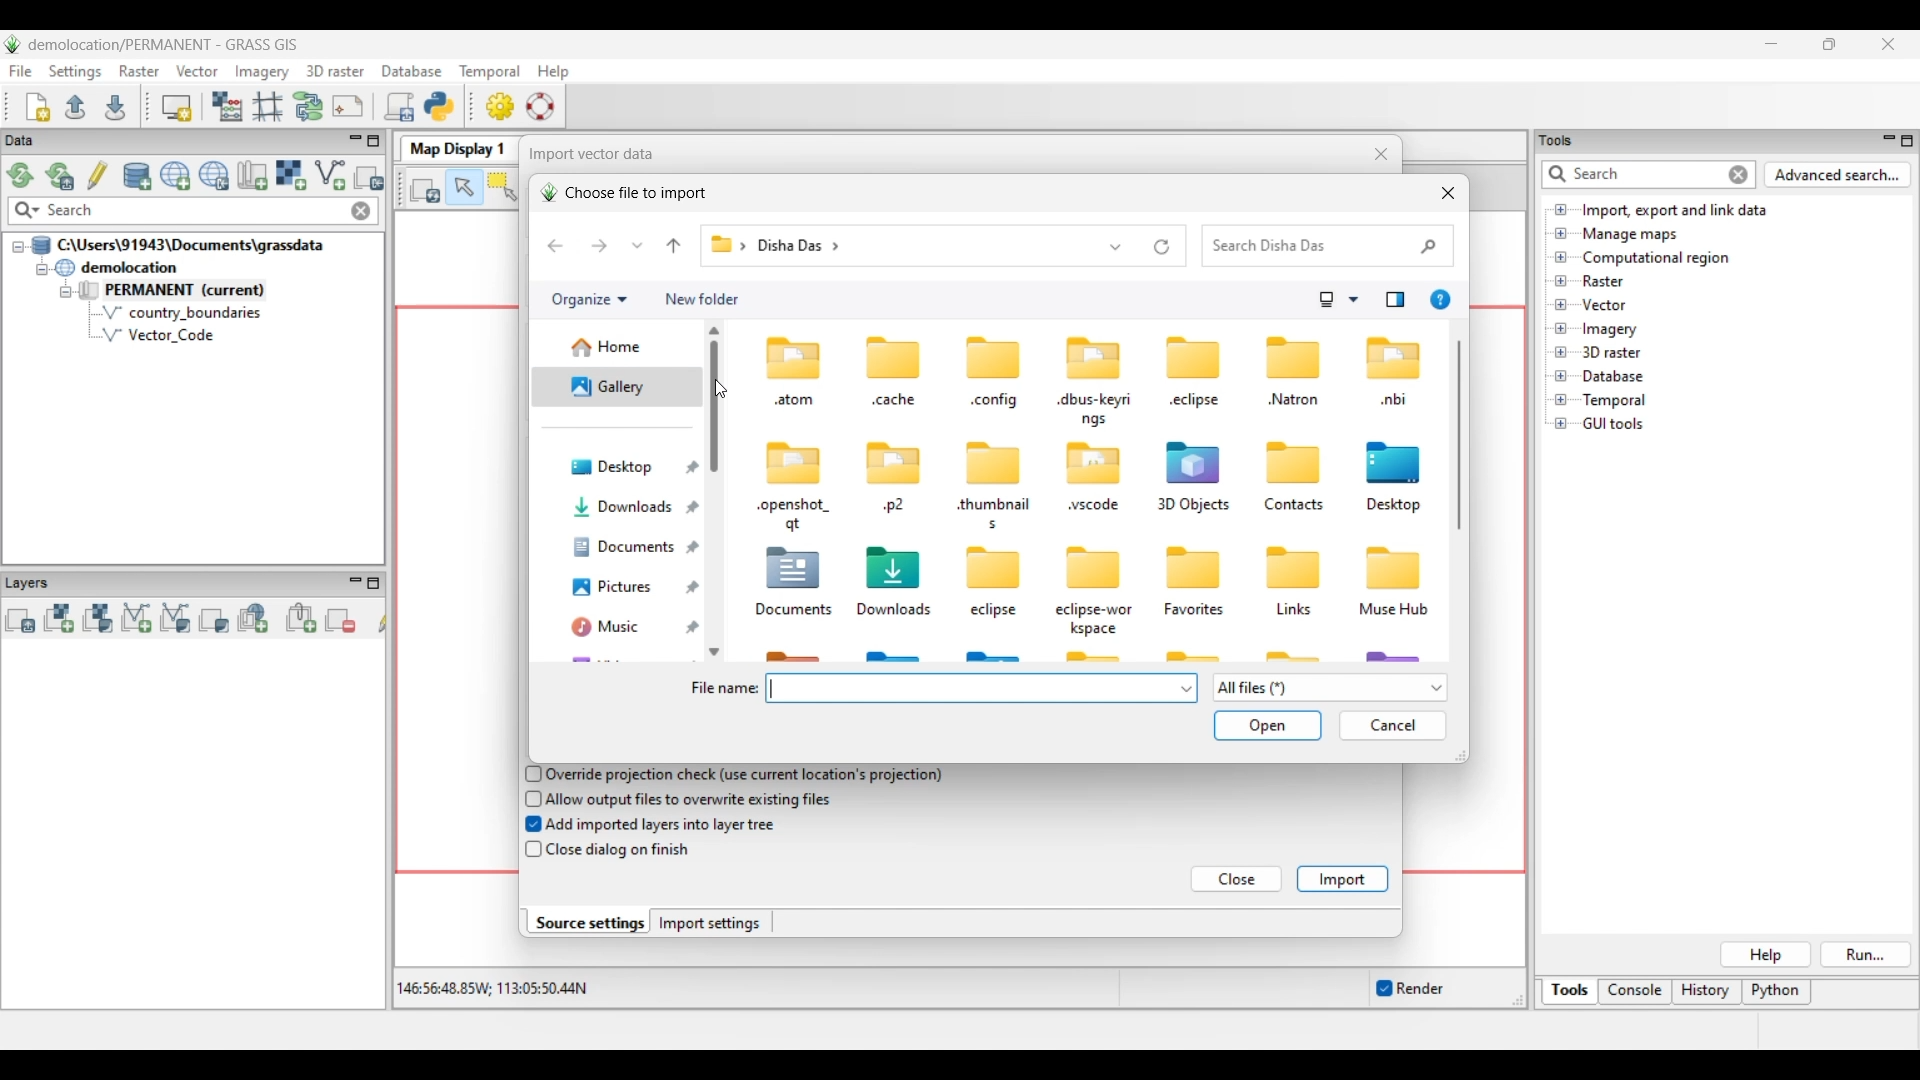  I want to click on Minimize, so click(1771, 44).